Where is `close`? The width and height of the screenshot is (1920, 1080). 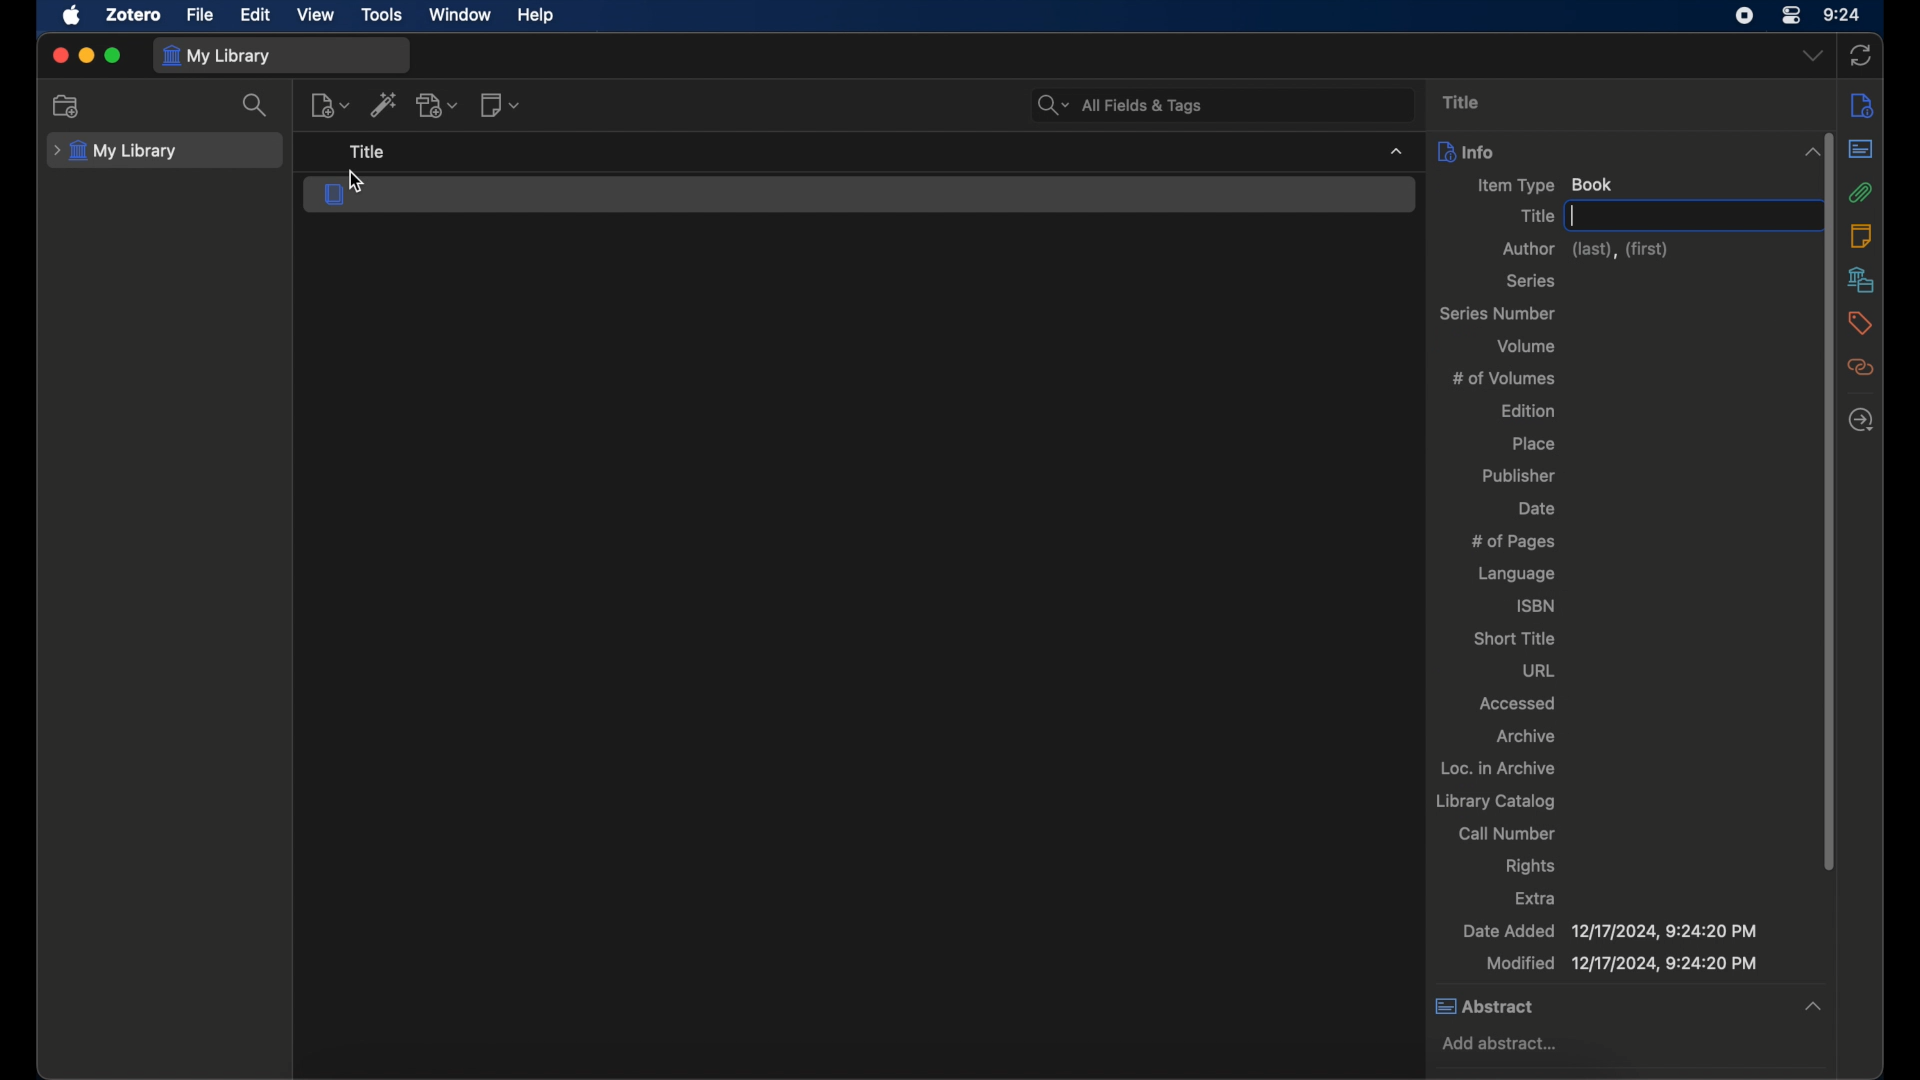
close is located at coordinates (61, 56).